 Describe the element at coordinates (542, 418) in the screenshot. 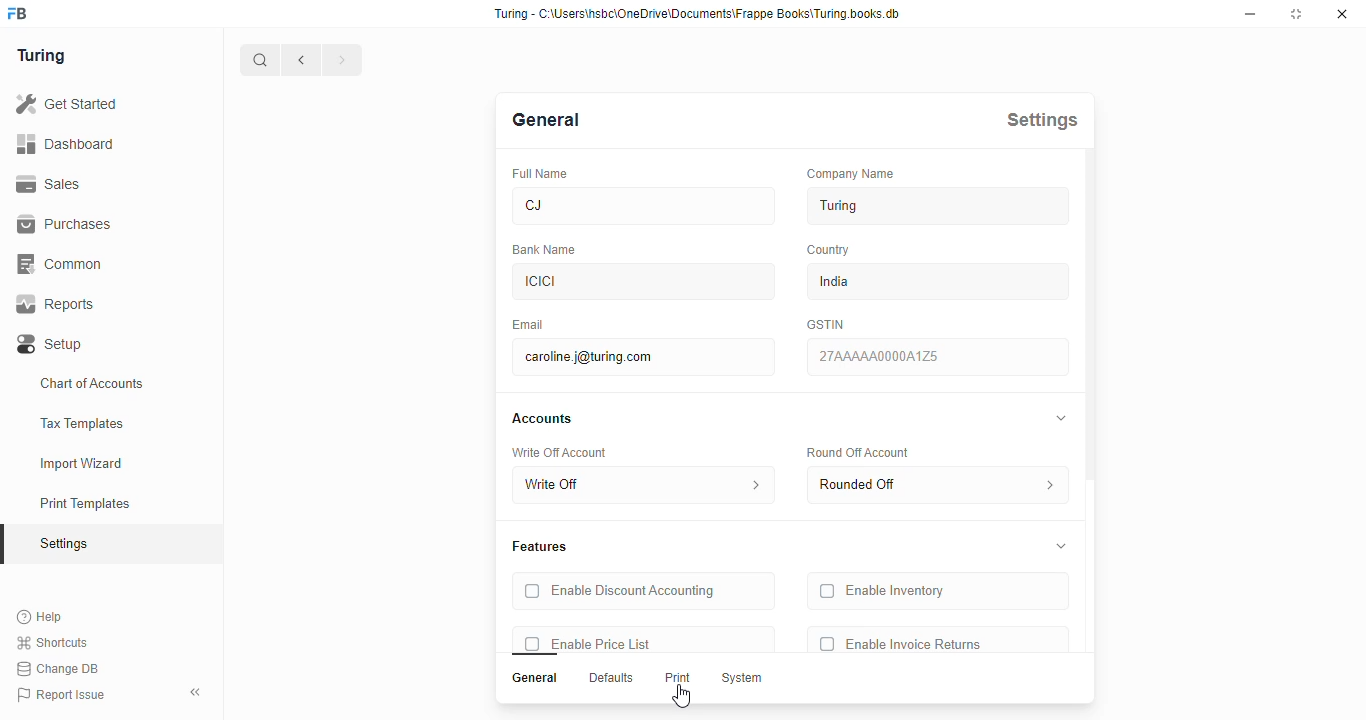

I see `Accounts` at that location.